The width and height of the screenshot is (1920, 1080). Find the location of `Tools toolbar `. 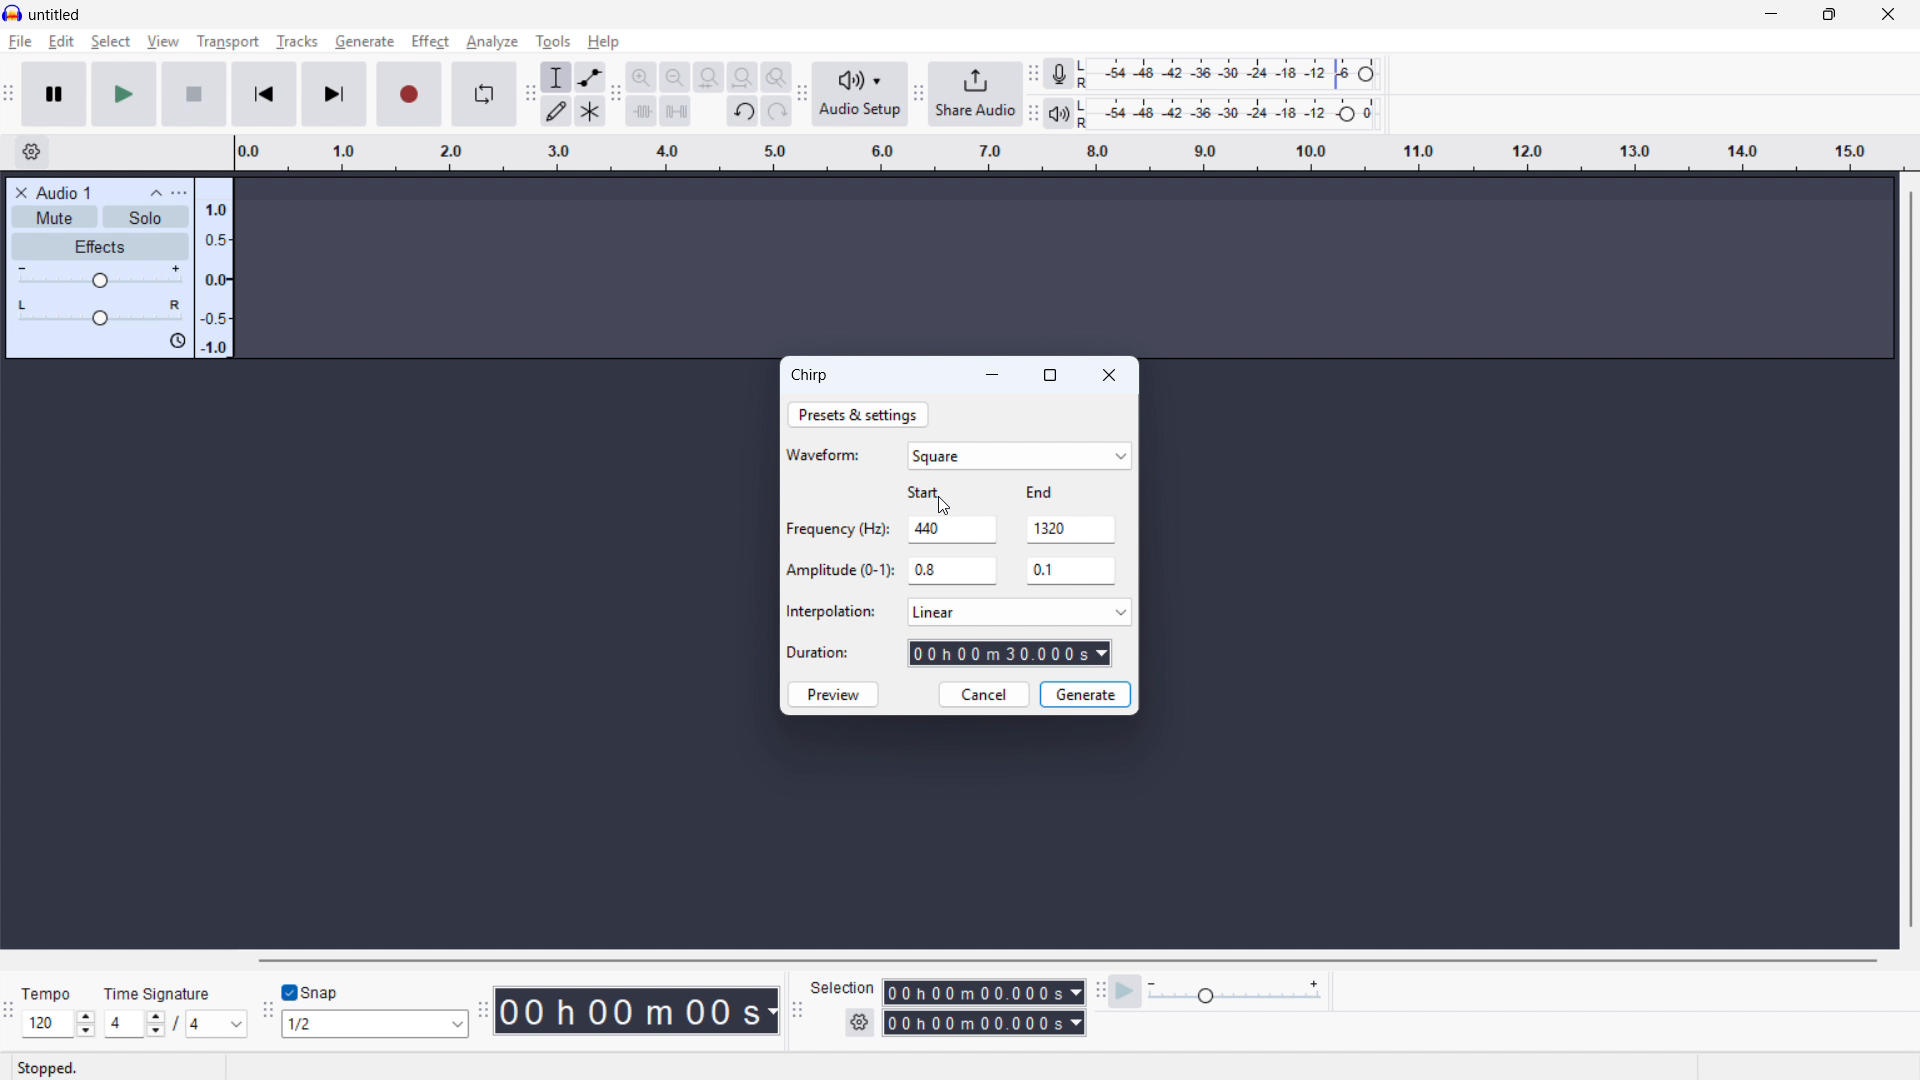

Tools toolbar  is located at coordinates (529, 95).